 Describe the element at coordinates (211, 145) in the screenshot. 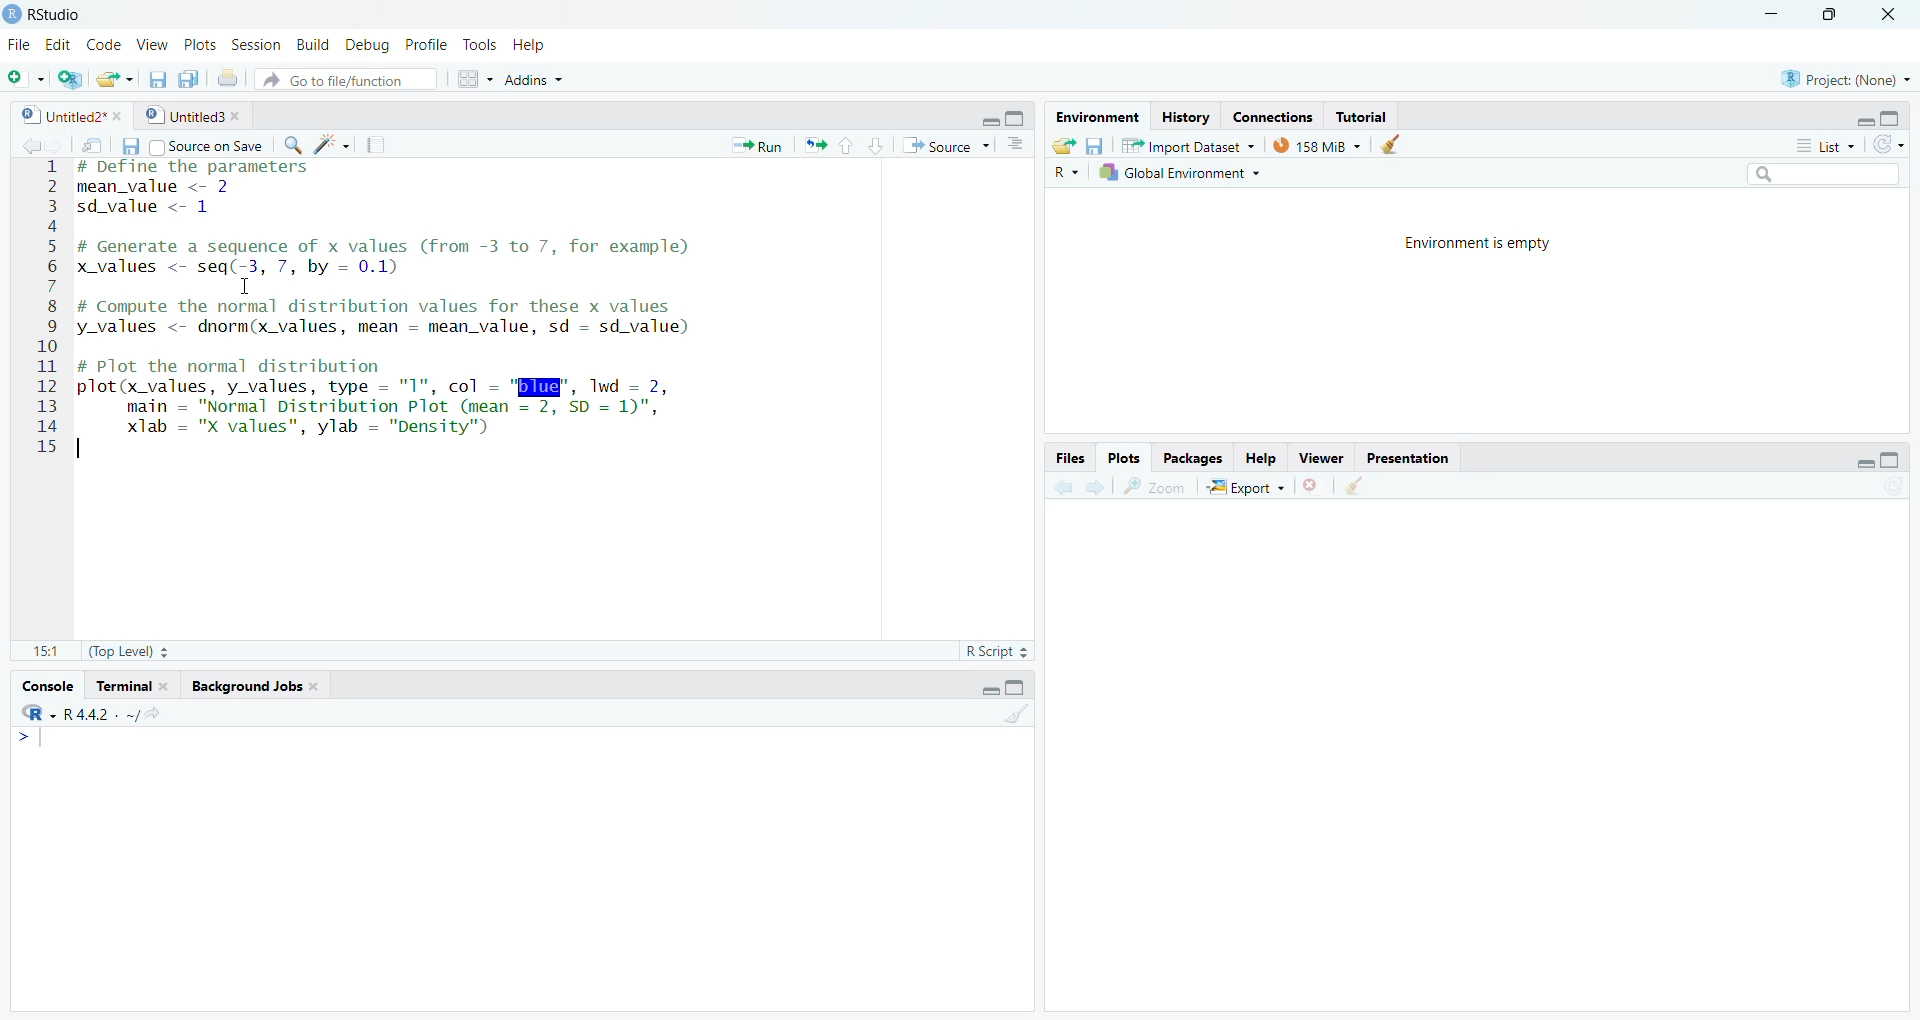

I see `Source on Save` at that location.